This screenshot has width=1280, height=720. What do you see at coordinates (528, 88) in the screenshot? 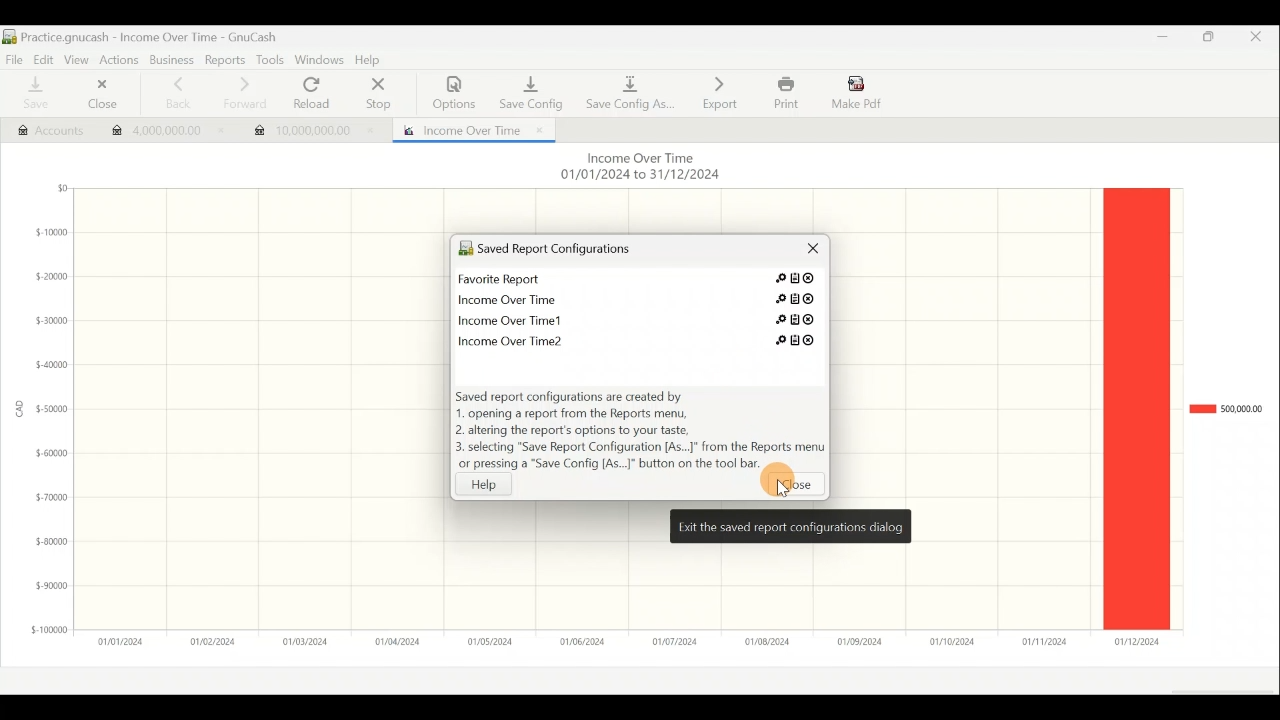
I see `Save config` at bounding box center [528, 88].